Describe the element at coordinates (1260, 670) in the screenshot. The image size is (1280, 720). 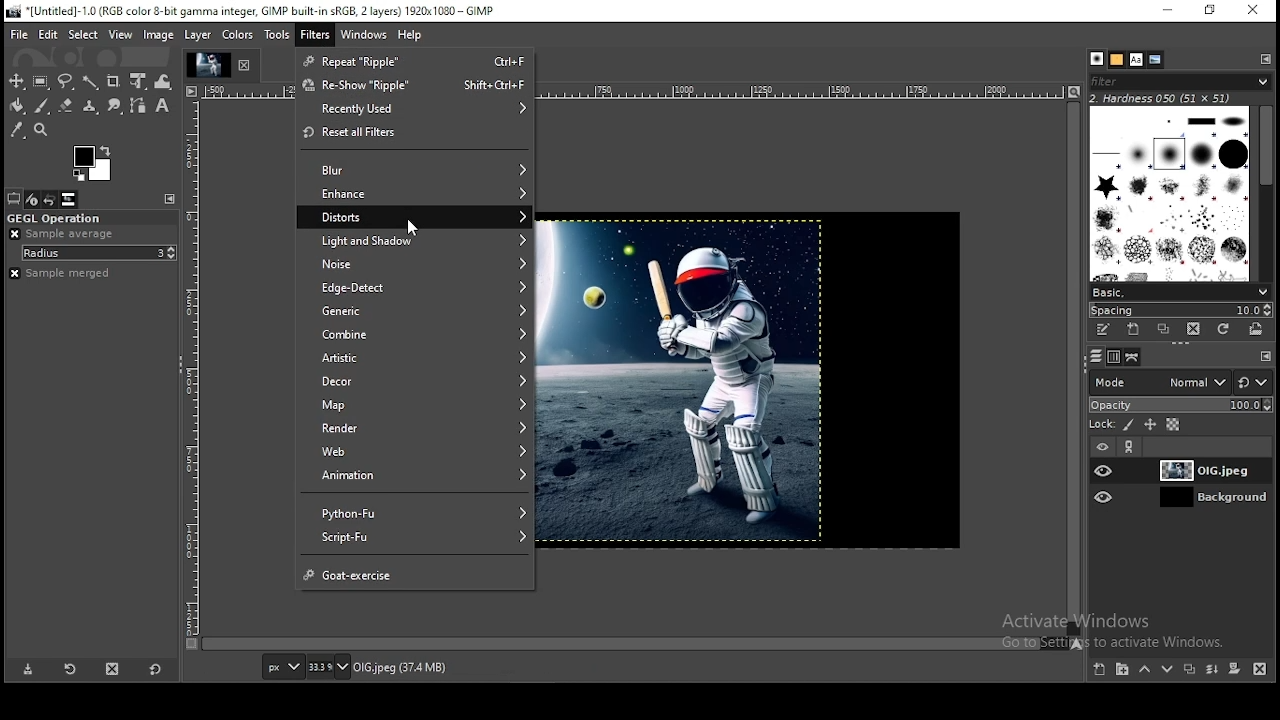
I see `delete this layer` at that location.